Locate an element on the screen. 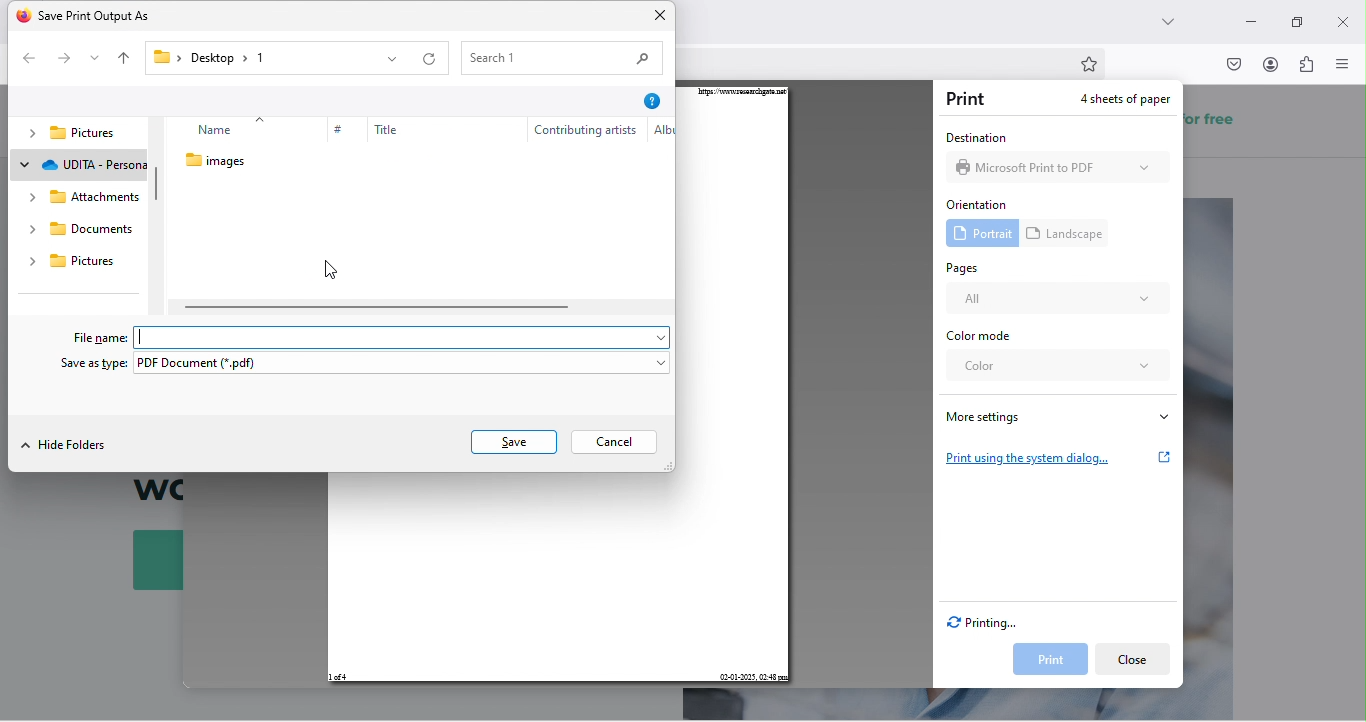  account is located at coordinates (1271, 64).